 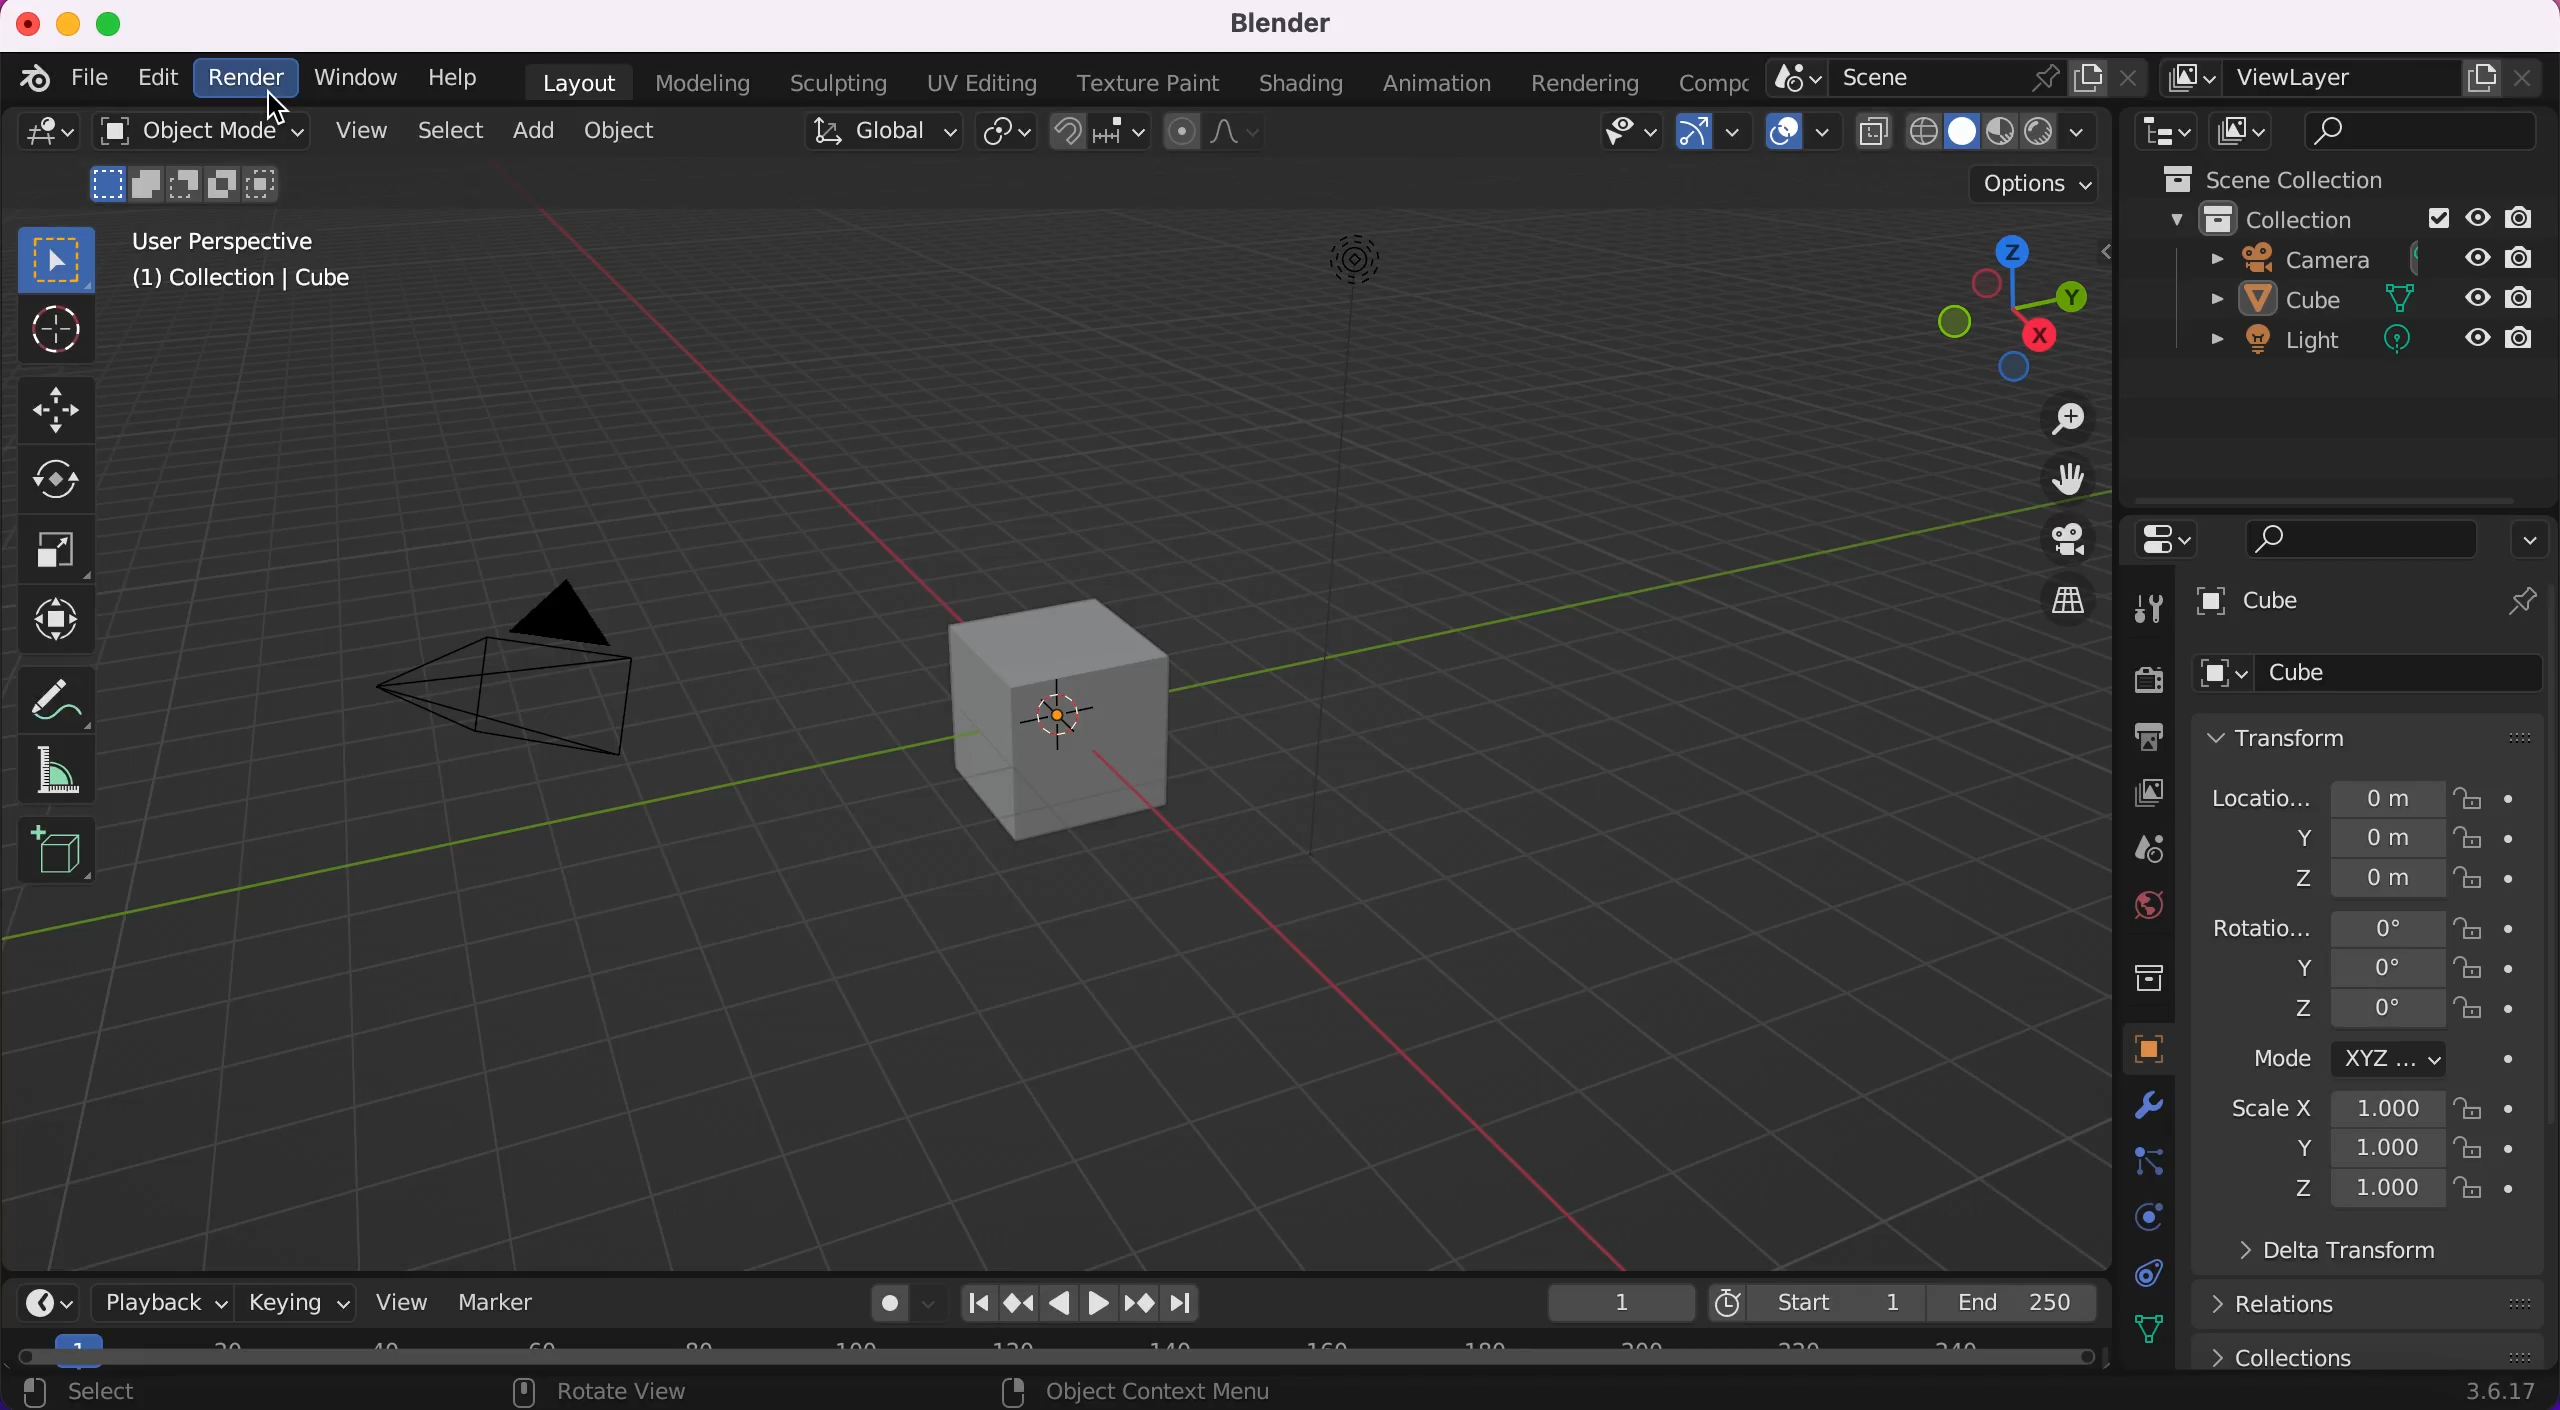 I want to click on shading, so click(x=2005, y=133).